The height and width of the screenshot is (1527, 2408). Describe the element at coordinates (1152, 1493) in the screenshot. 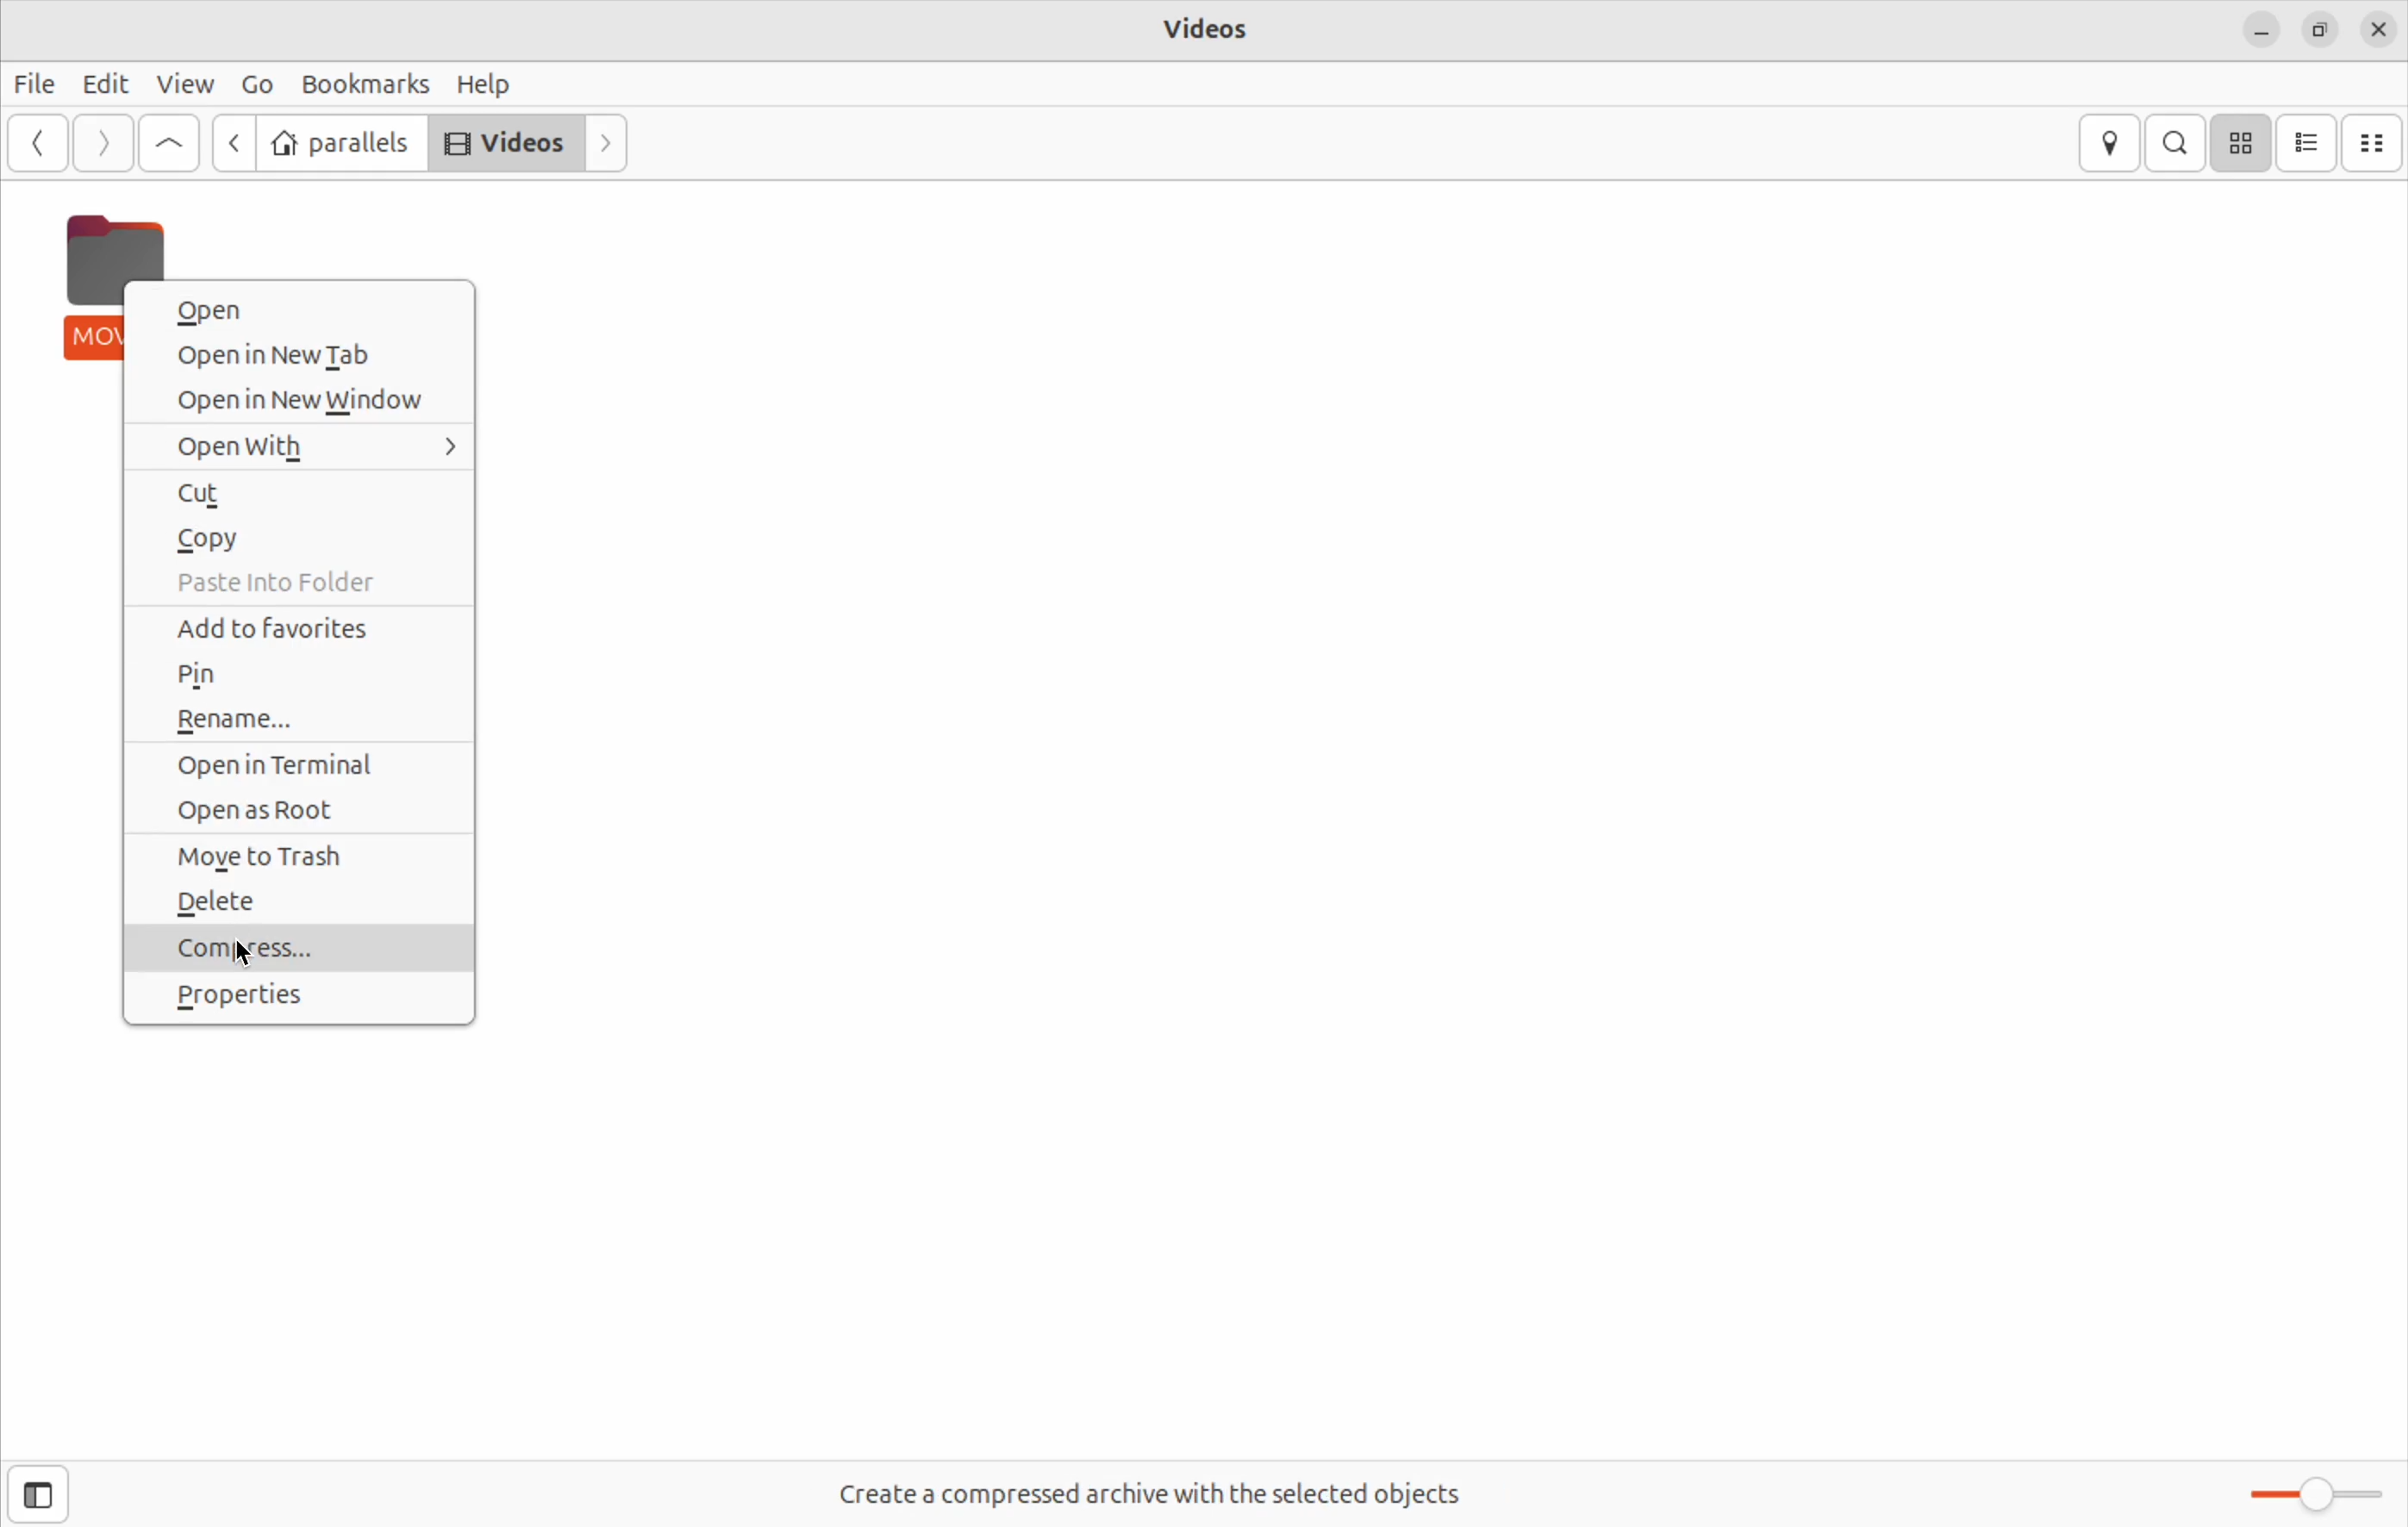

I see `free spaces` at that location.